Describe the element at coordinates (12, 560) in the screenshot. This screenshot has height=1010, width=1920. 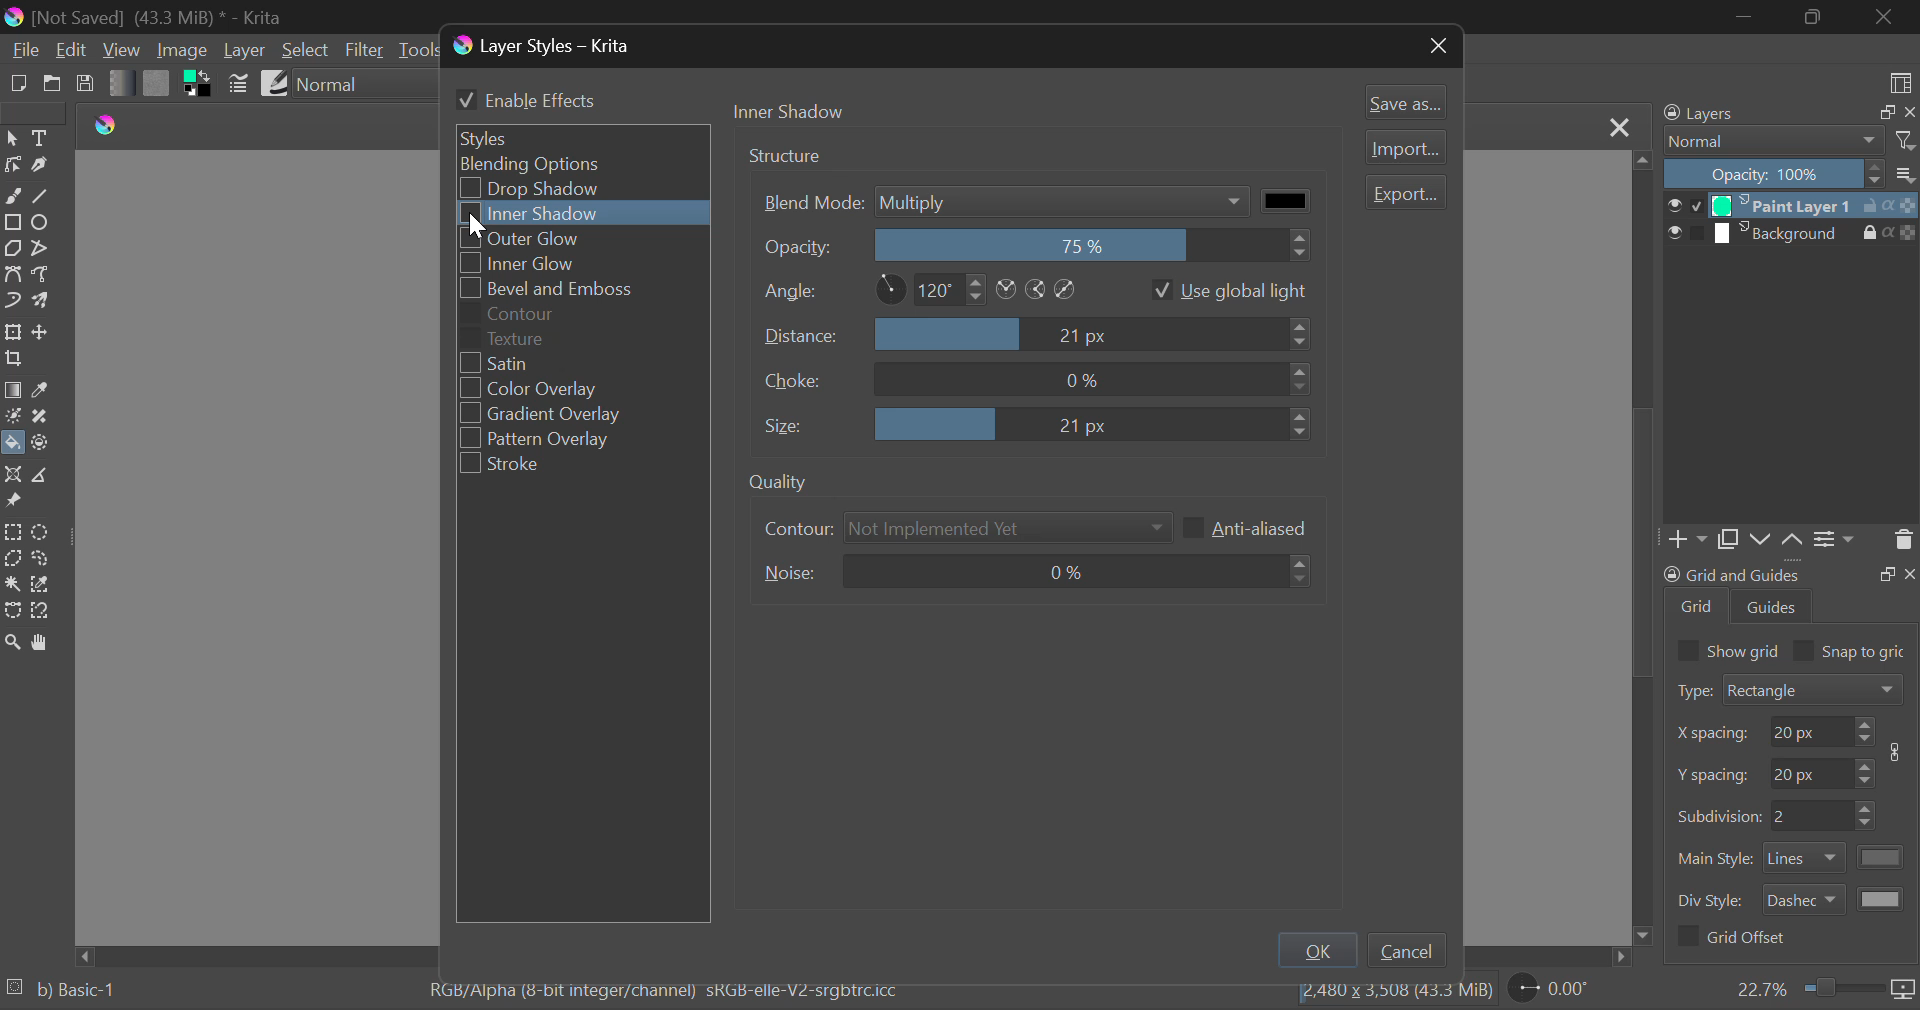
I see `Polygon Selection` at that location.